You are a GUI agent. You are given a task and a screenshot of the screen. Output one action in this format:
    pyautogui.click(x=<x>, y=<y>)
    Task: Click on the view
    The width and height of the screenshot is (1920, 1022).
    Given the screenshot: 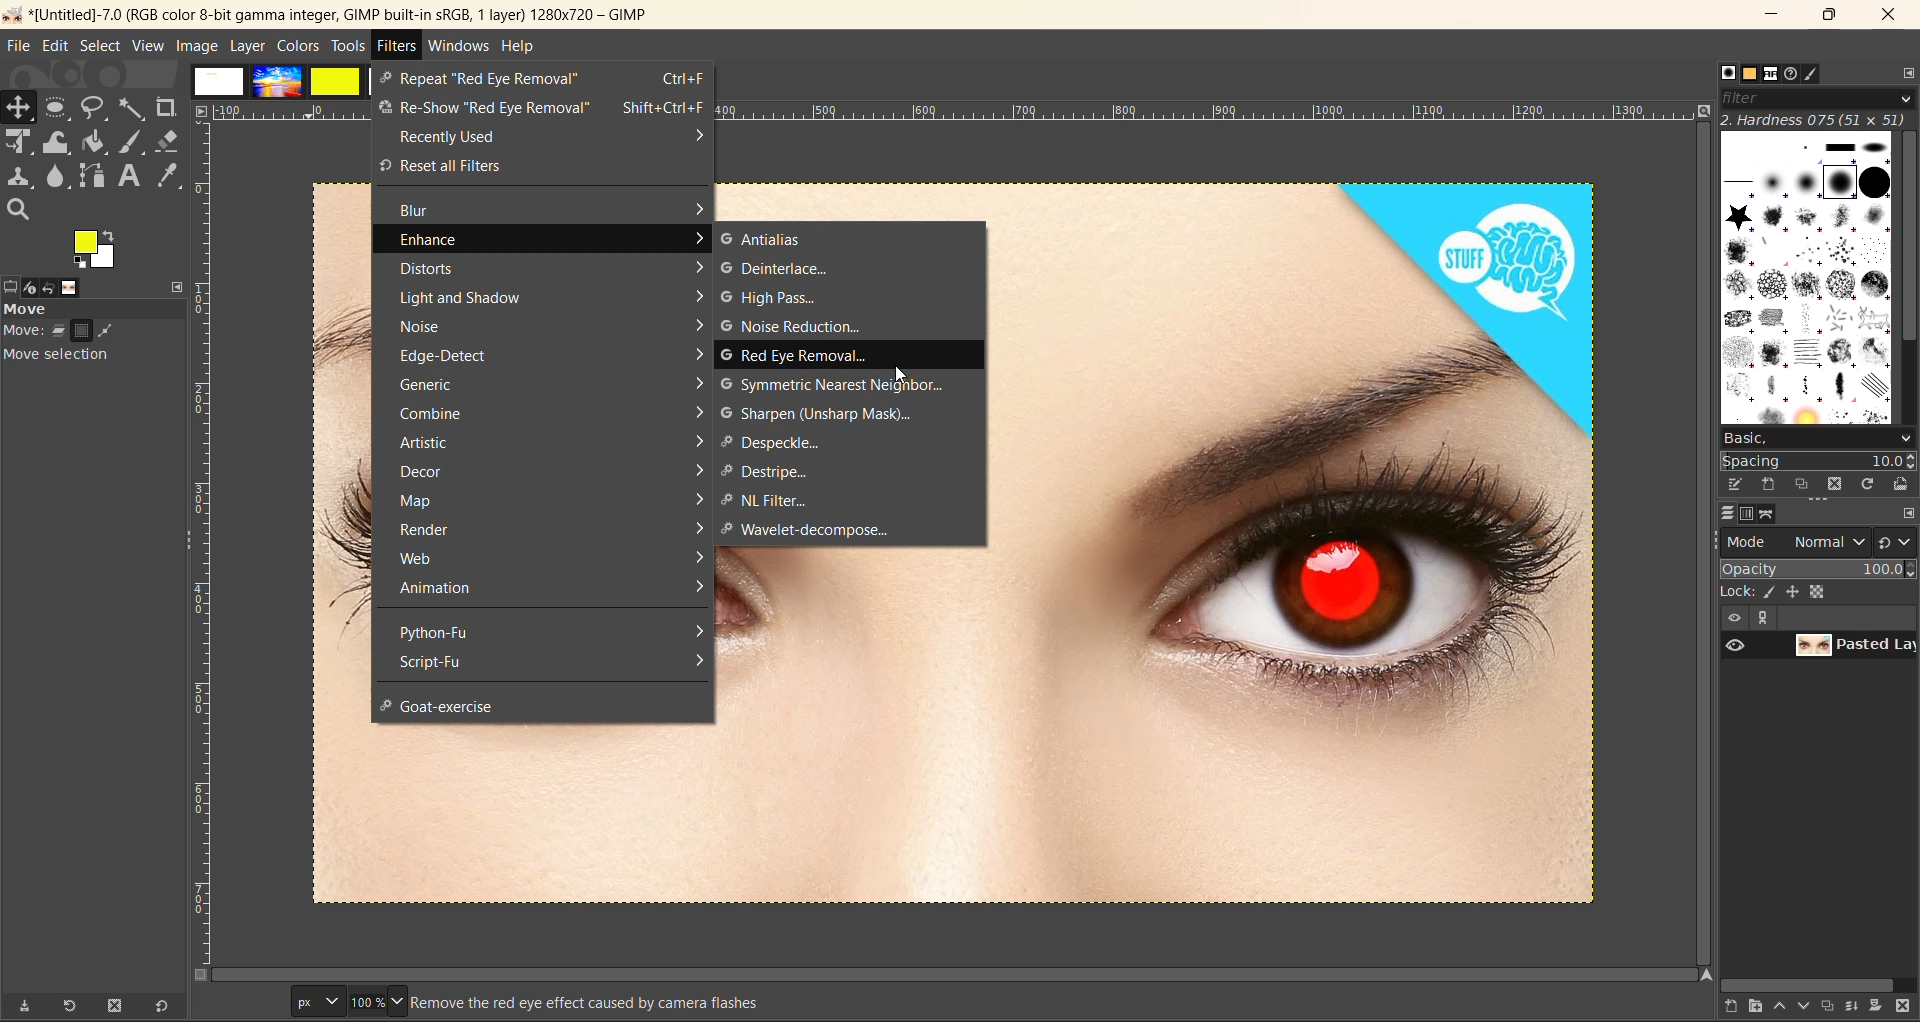 What is the action you would take?
    pyautogui.click(x=1730, y=618)
    